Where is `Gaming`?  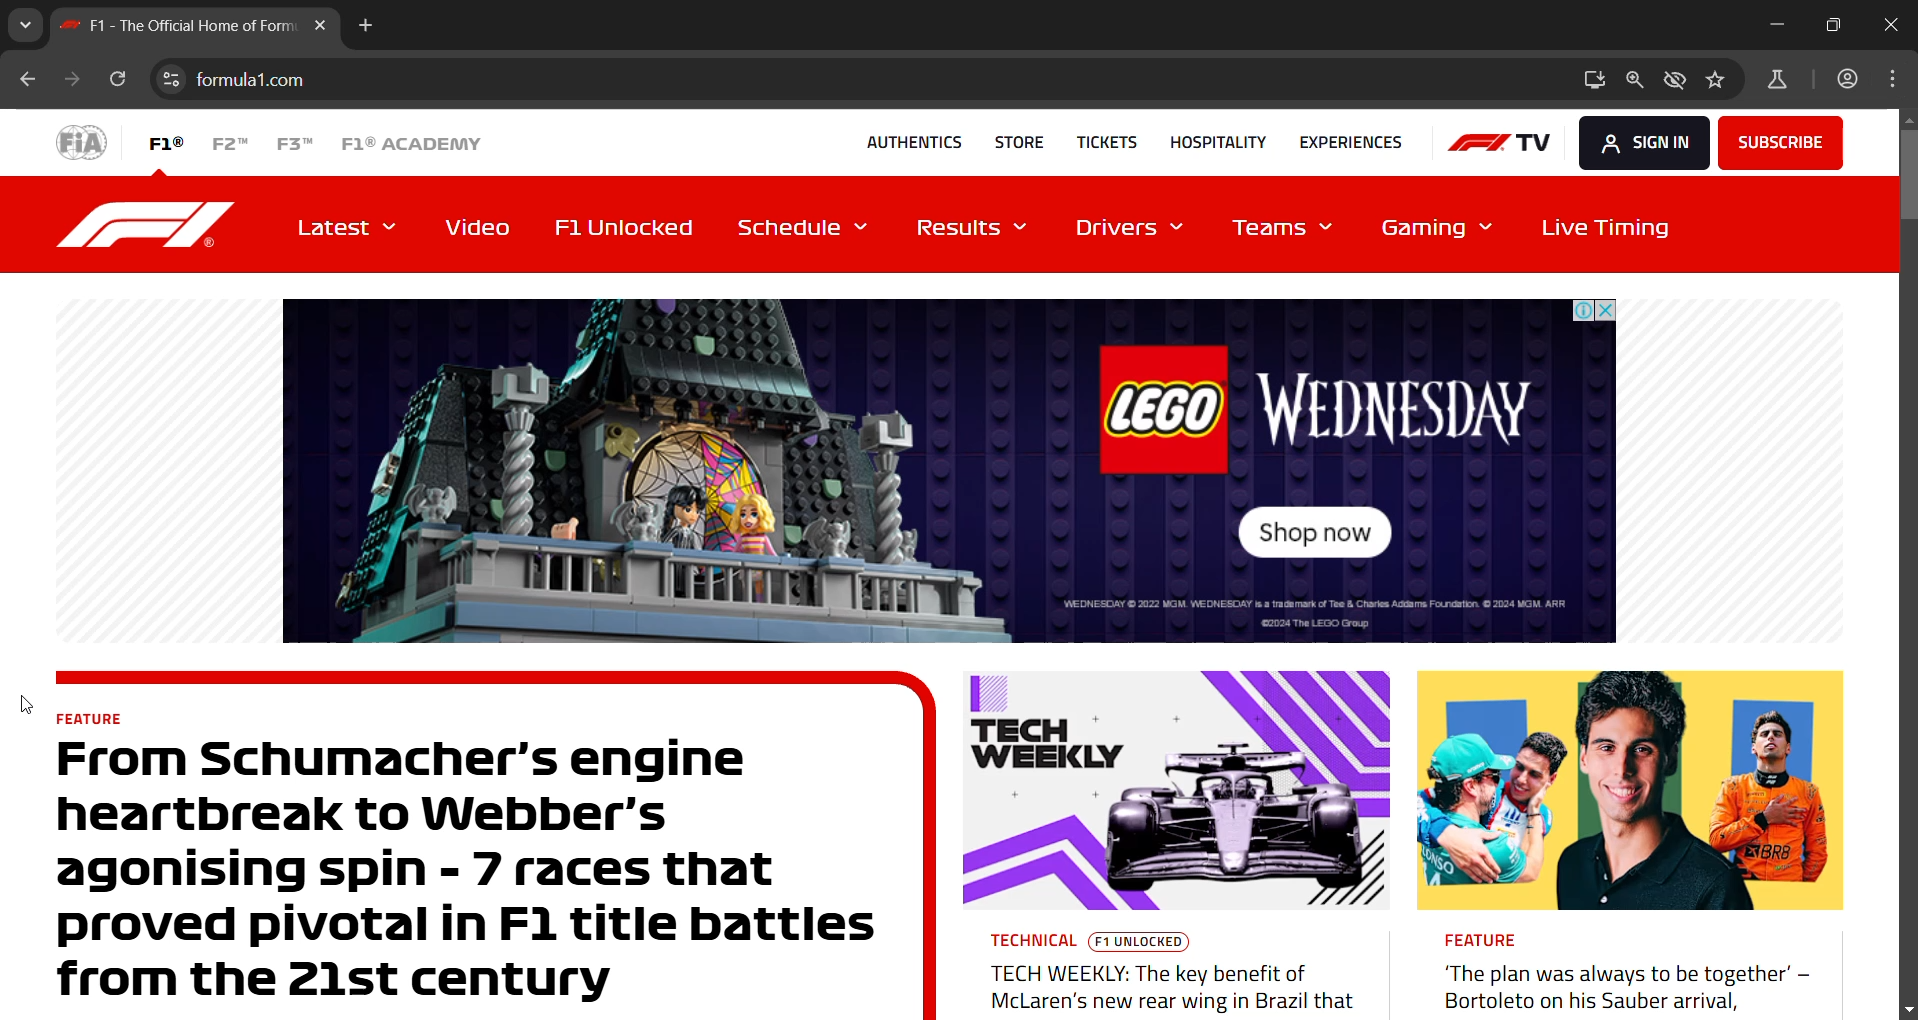
Gaming is located at coordinates (1436, 230).